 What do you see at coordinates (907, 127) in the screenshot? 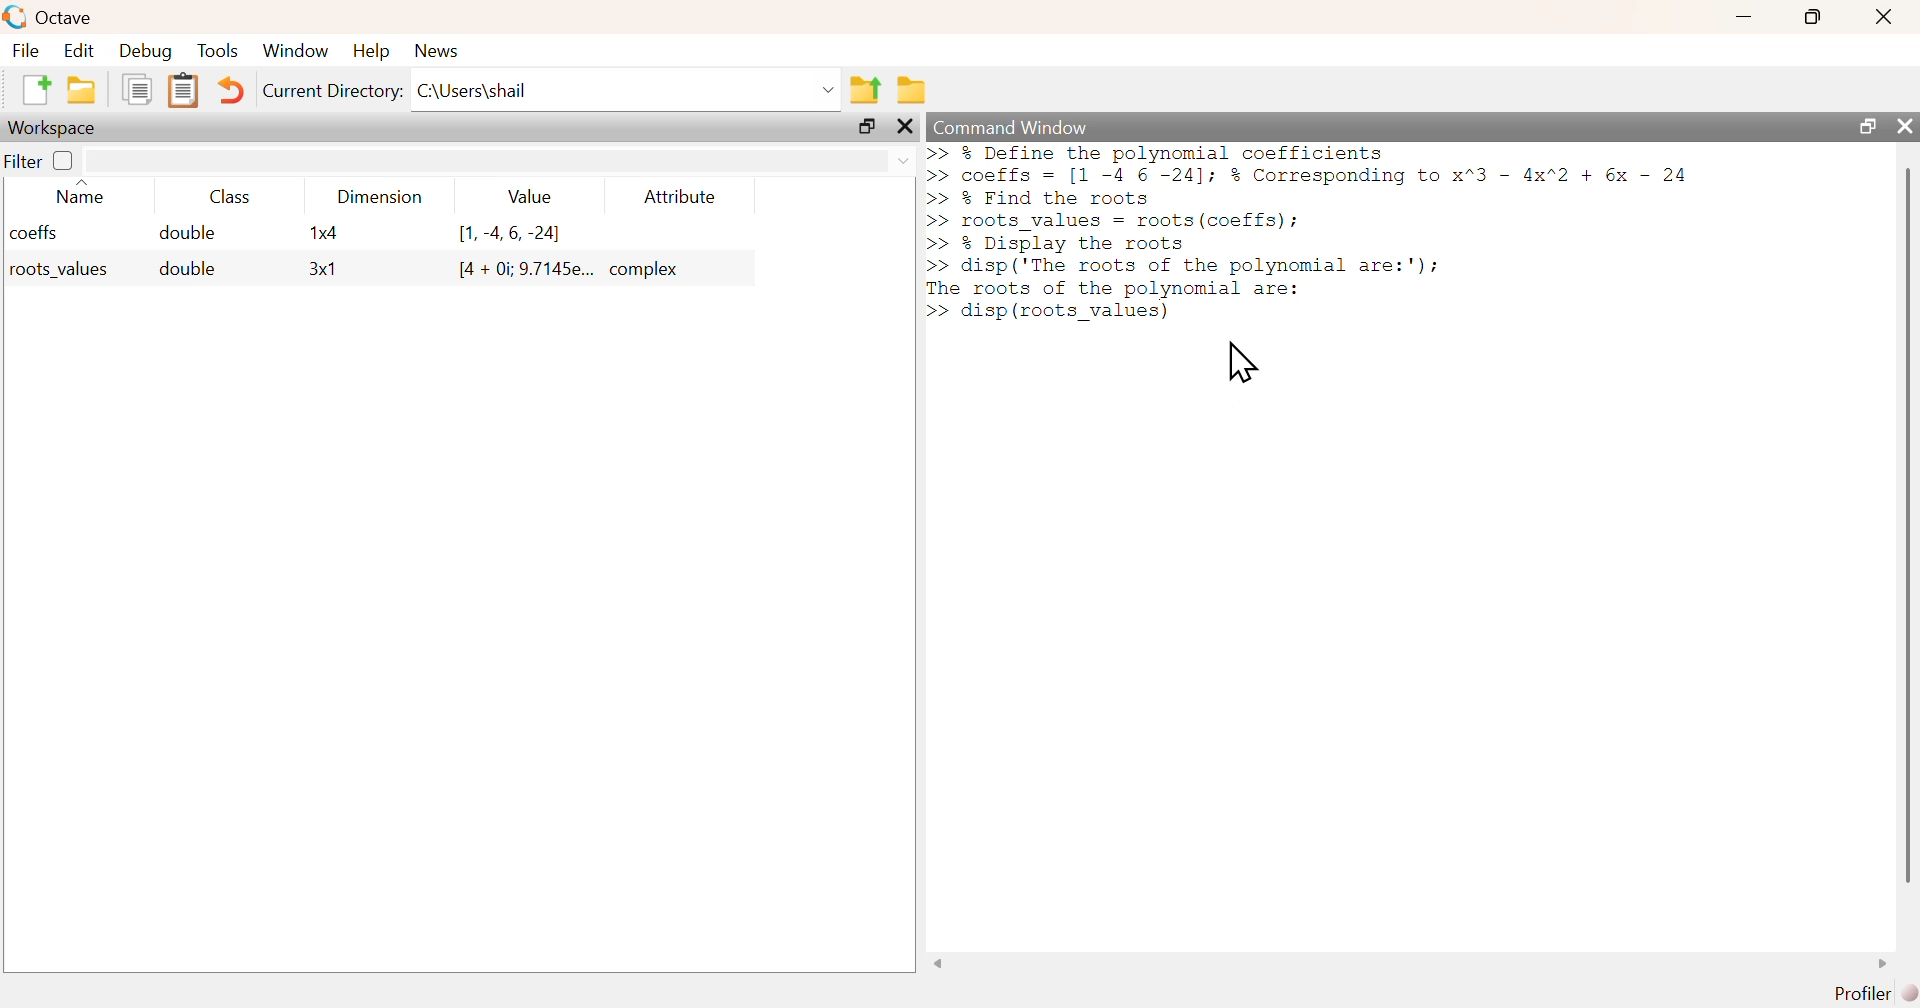
I see `close` at bounding box center [907, 127].